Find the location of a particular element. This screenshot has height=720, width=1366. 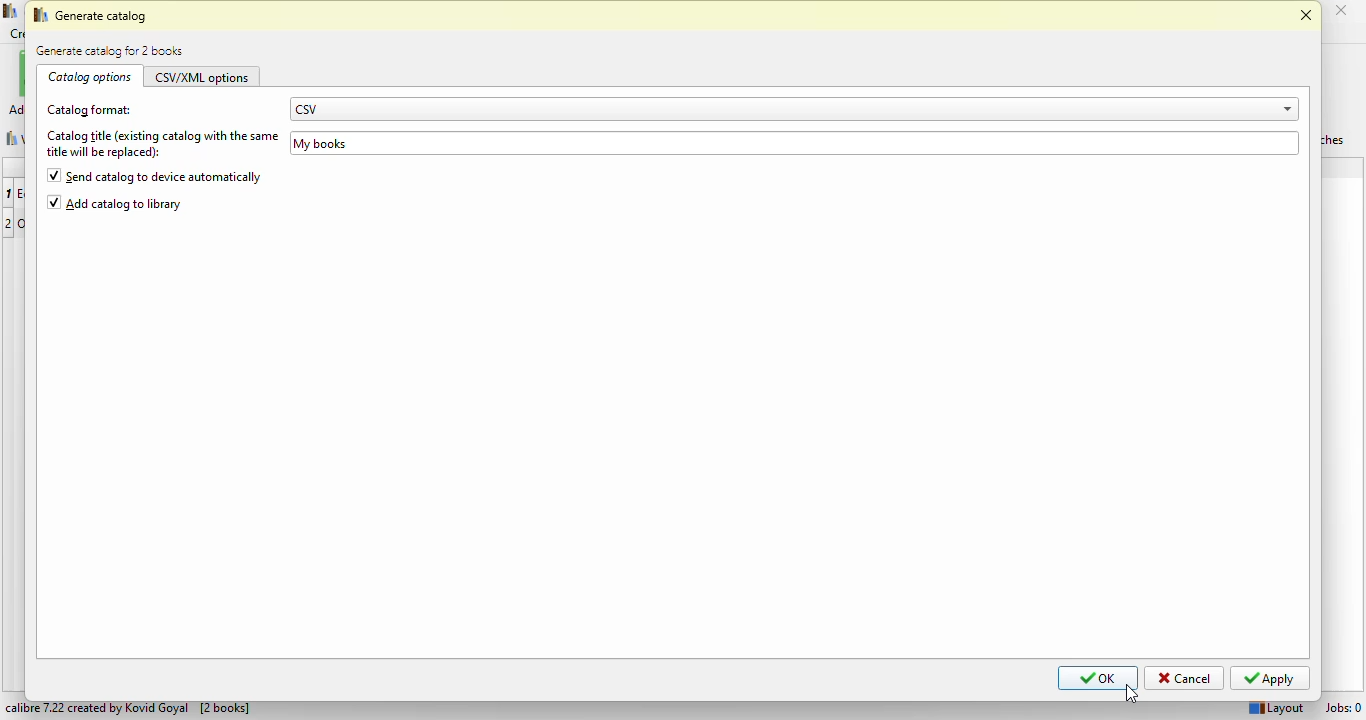

apply is located at coordinates (1271, 678).